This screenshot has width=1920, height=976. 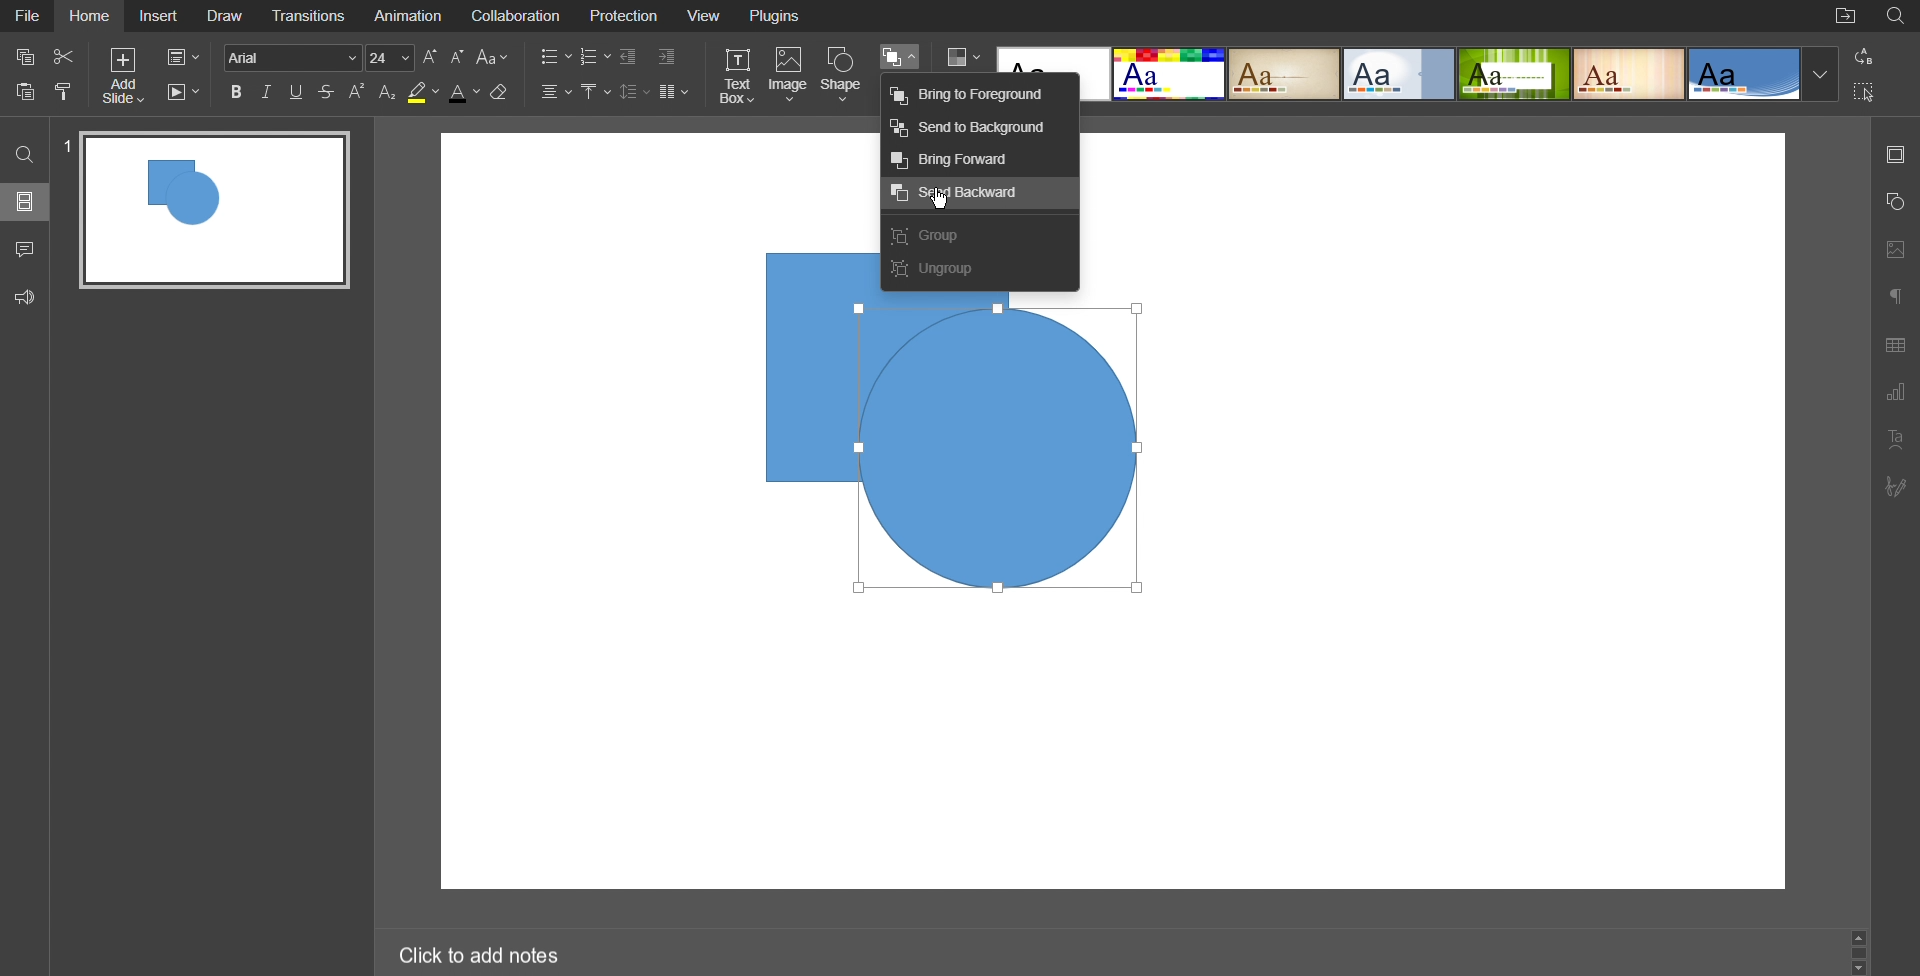 I want to click on Open File Location, so click(x=1845, y=15).